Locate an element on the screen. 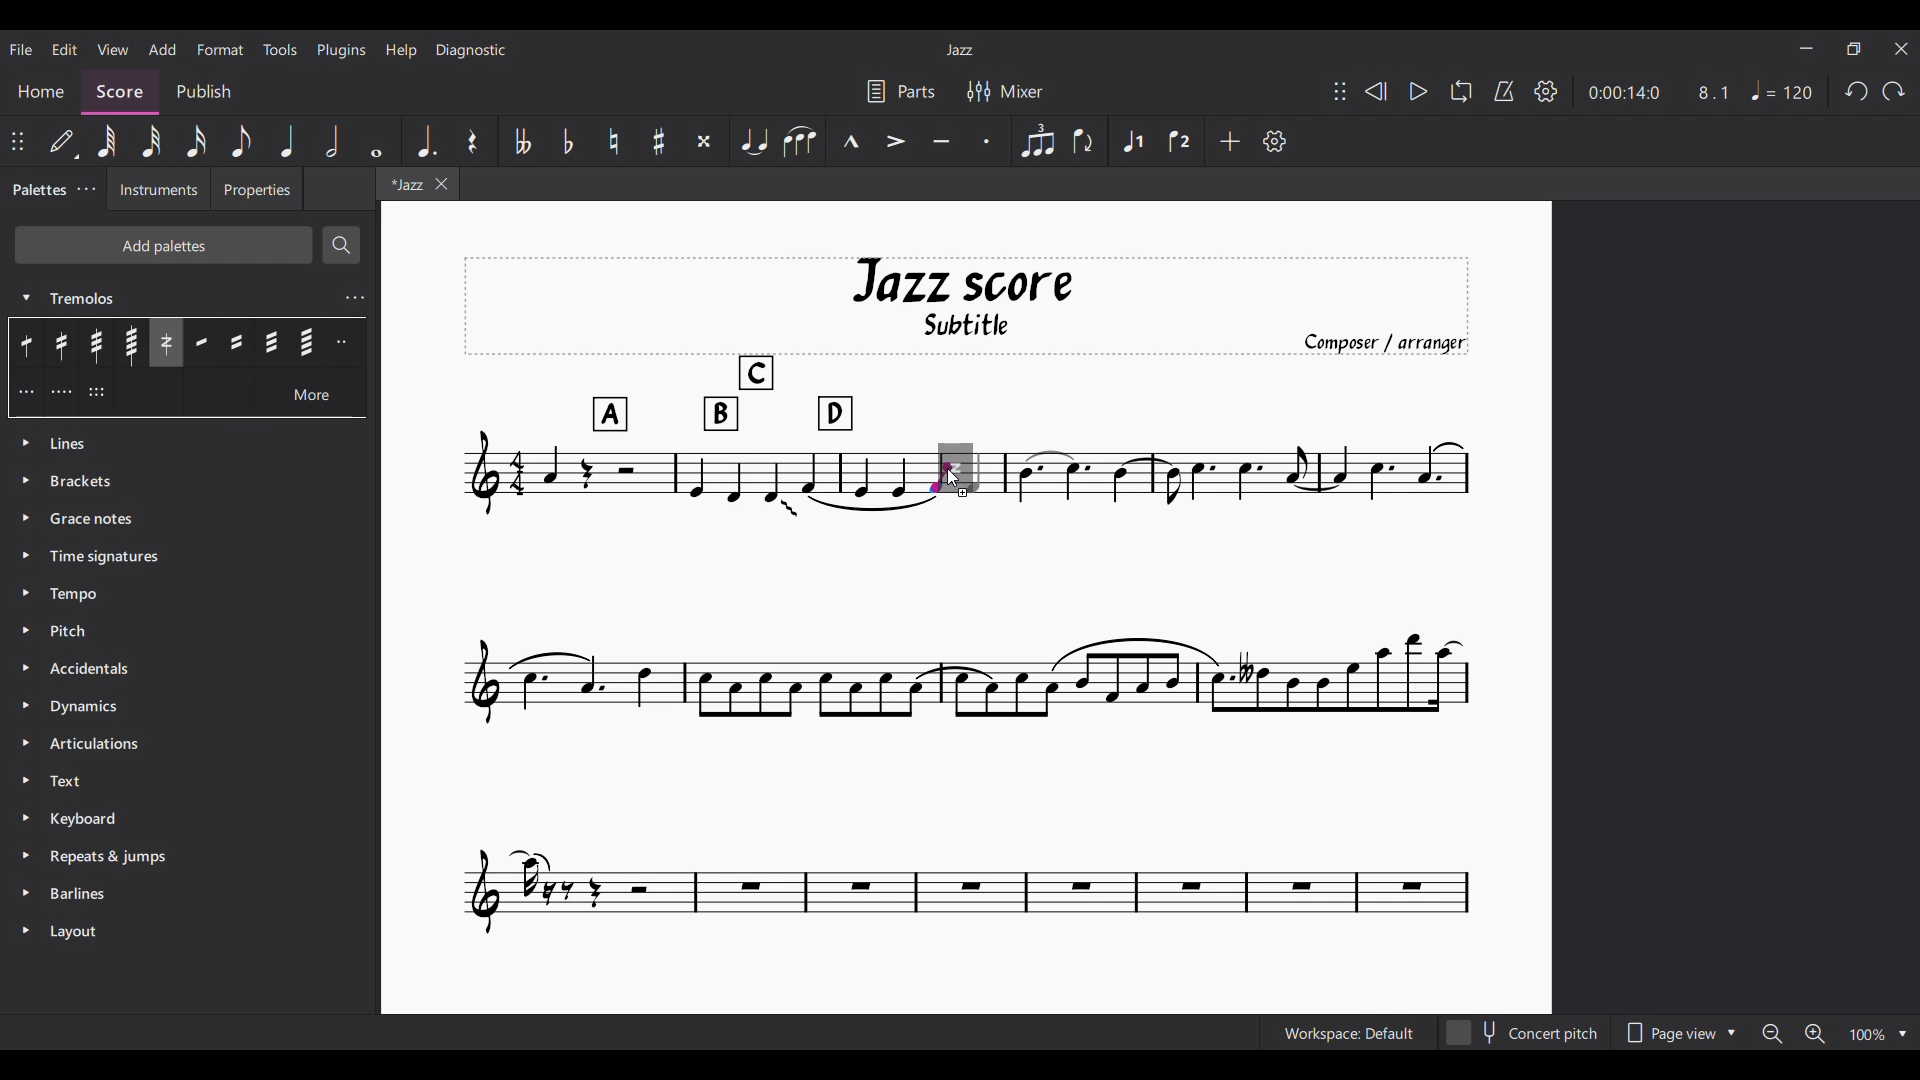 The image size is (1920, 1080). 16th through stem is located at coordinates (63, 343).